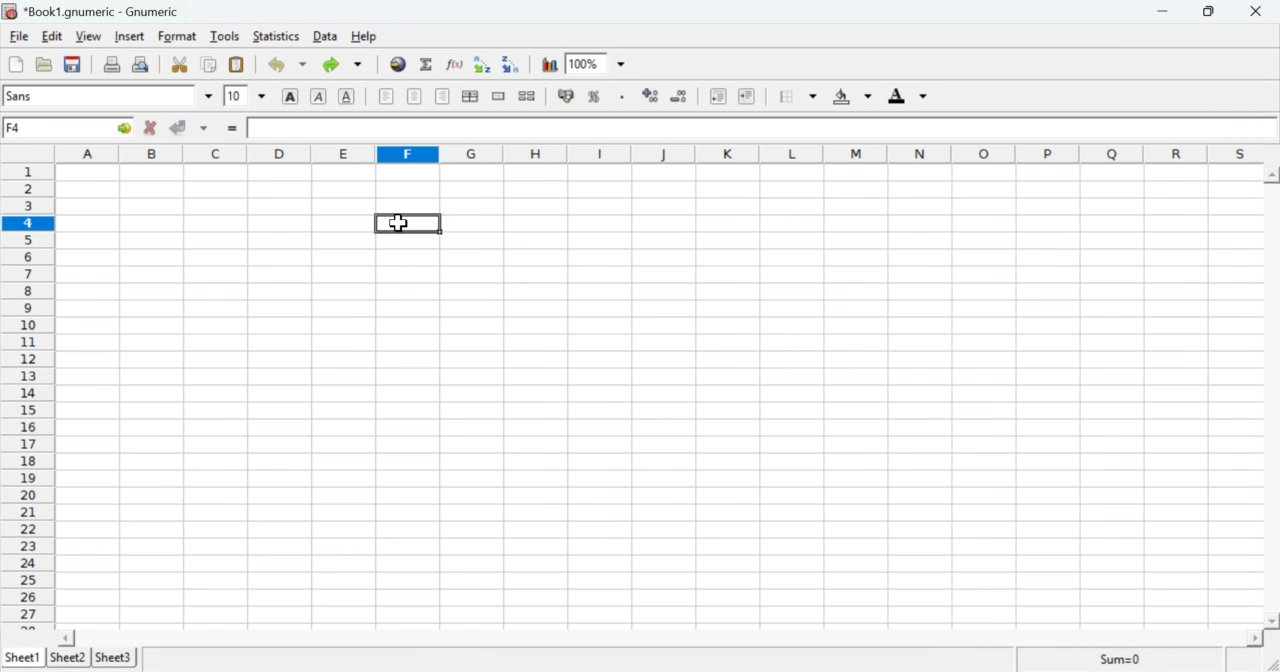  What do you see at coordinates (152, 127) in the screenshot?
I see `Cancel change` at bounding box center [152, 127].